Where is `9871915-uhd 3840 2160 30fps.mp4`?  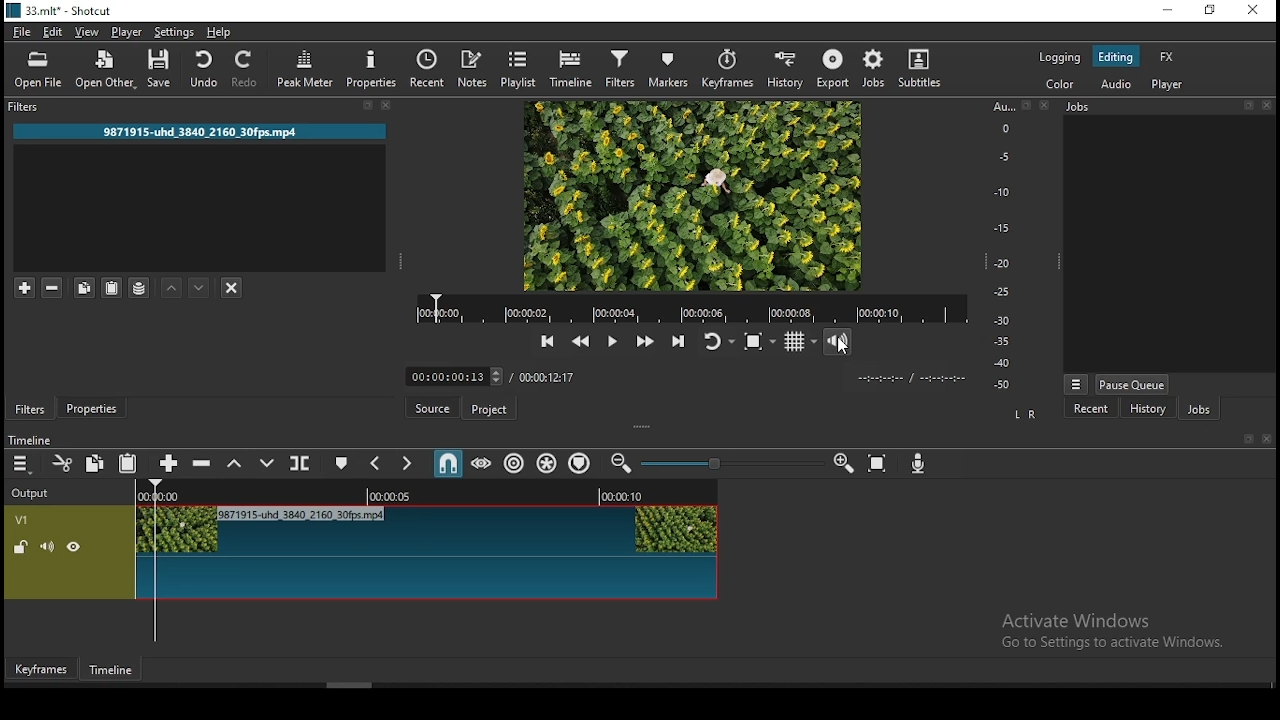 9871915-uhd 3840 2160 30fps.mp4 is located at coordinates (195, 131).